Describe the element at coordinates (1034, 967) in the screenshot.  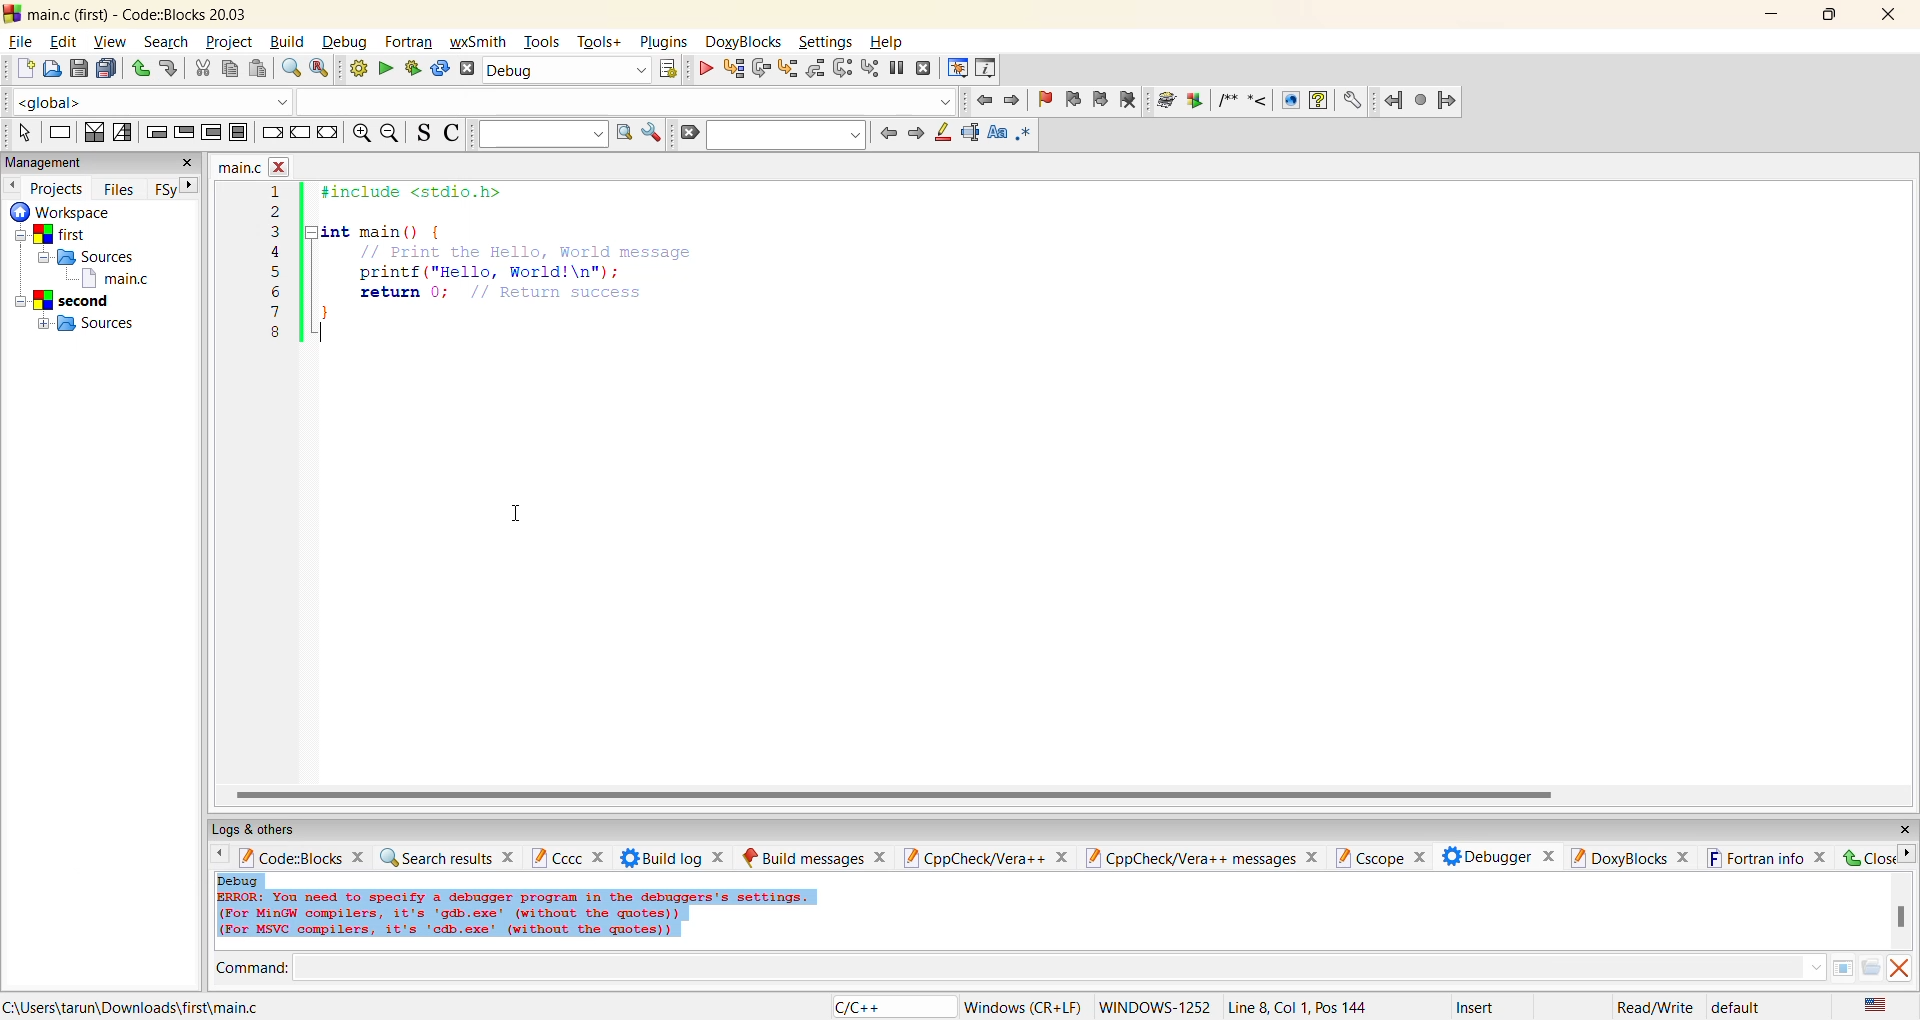
I see `command` at that location.